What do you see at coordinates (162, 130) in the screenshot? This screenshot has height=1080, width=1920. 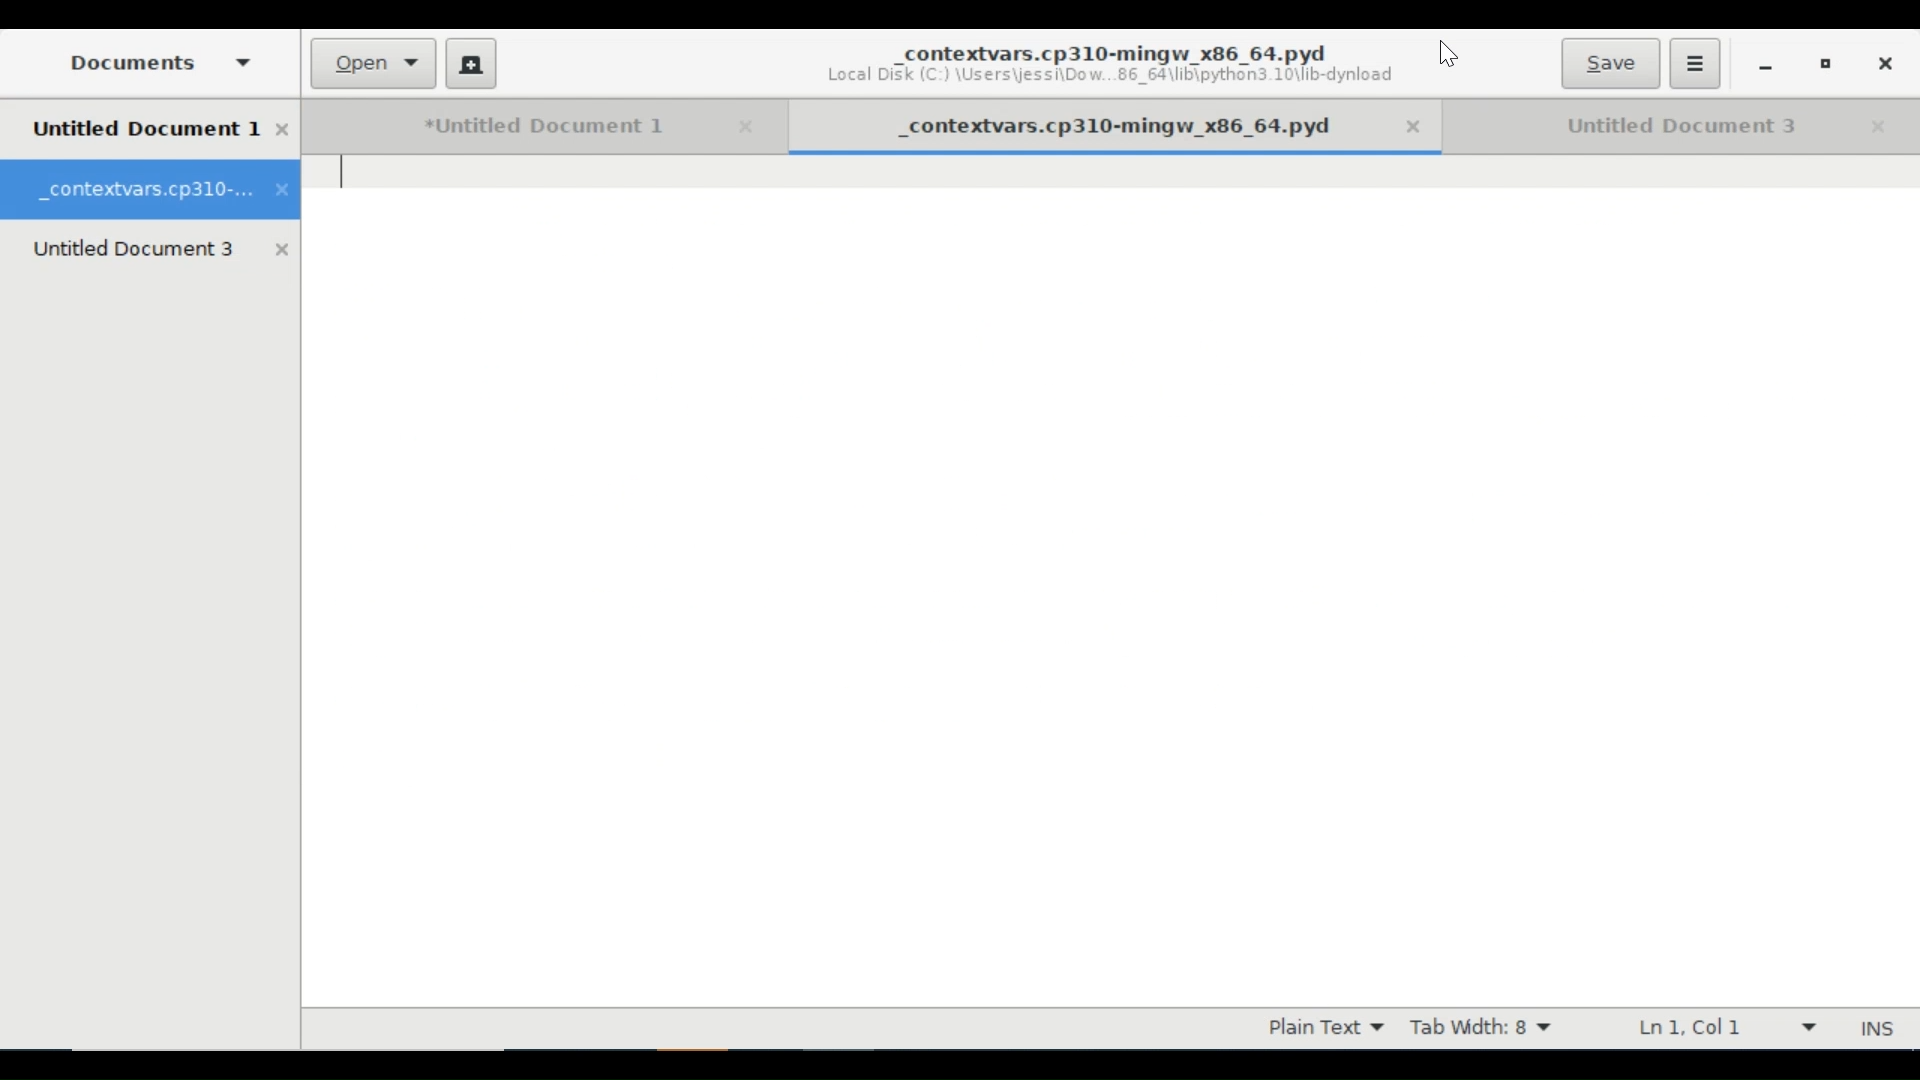 I see `Untitled Document 1 tab` at bounding box center [162, 130].